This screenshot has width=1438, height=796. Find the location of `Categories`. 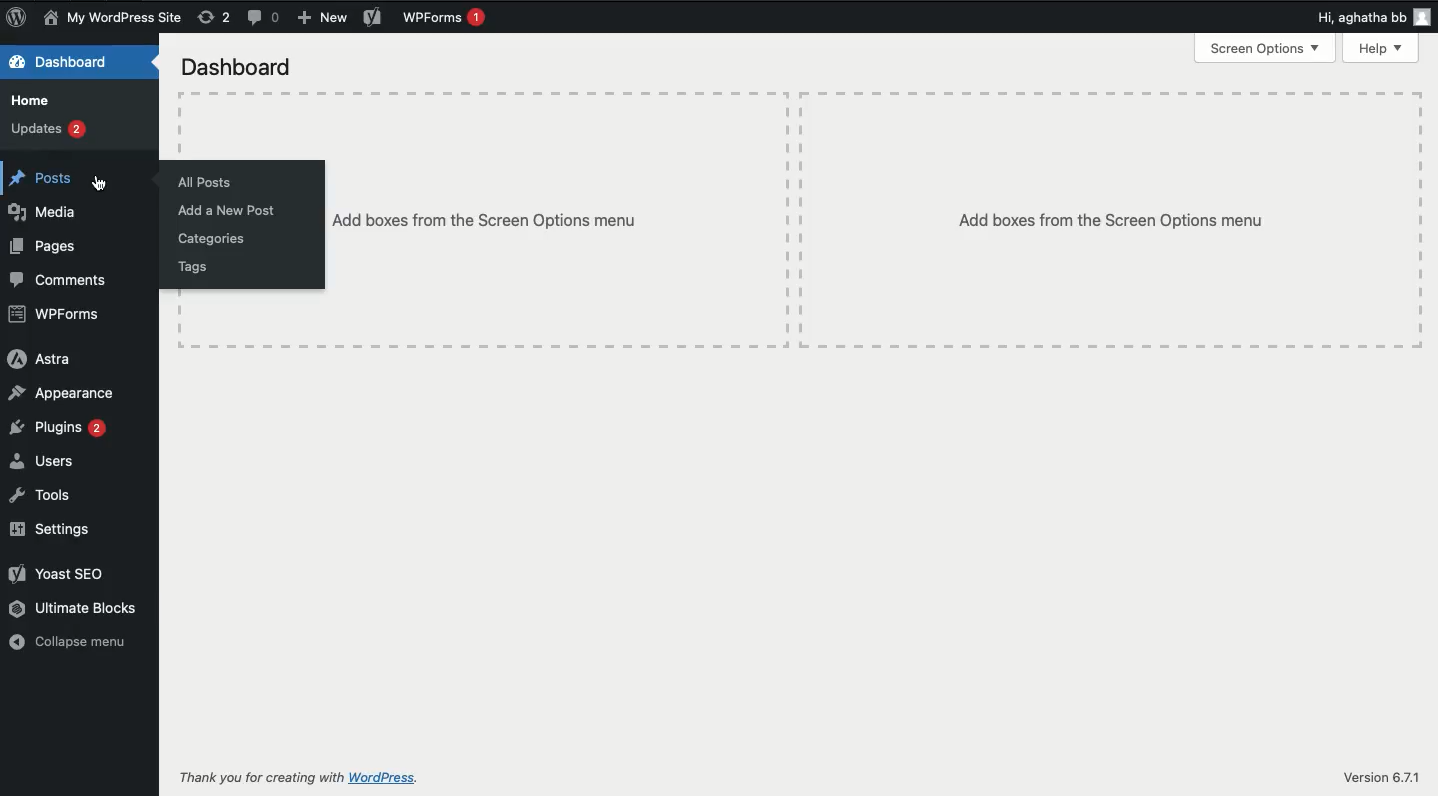

Categories is located at coordinates (211, 240).